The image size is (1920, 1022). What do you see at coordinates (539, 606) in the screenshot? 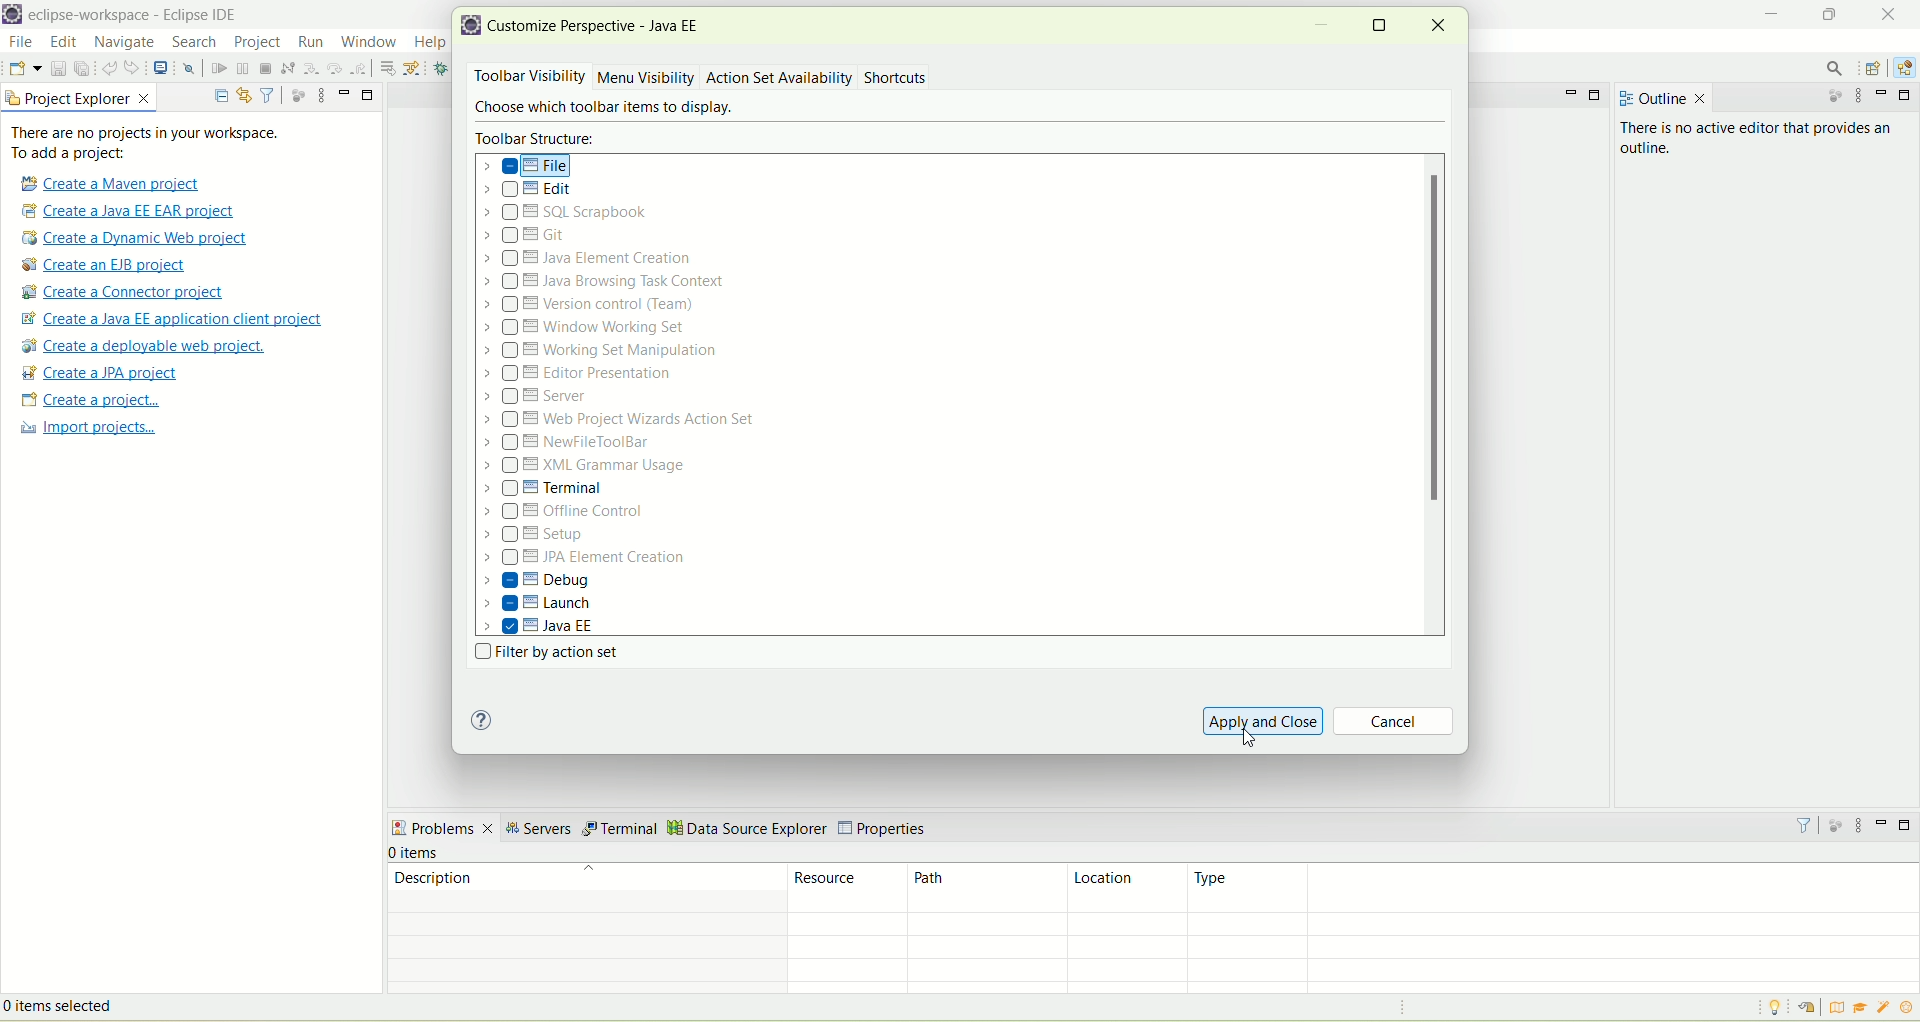
I see `launch` at bounding box center [539, 606].